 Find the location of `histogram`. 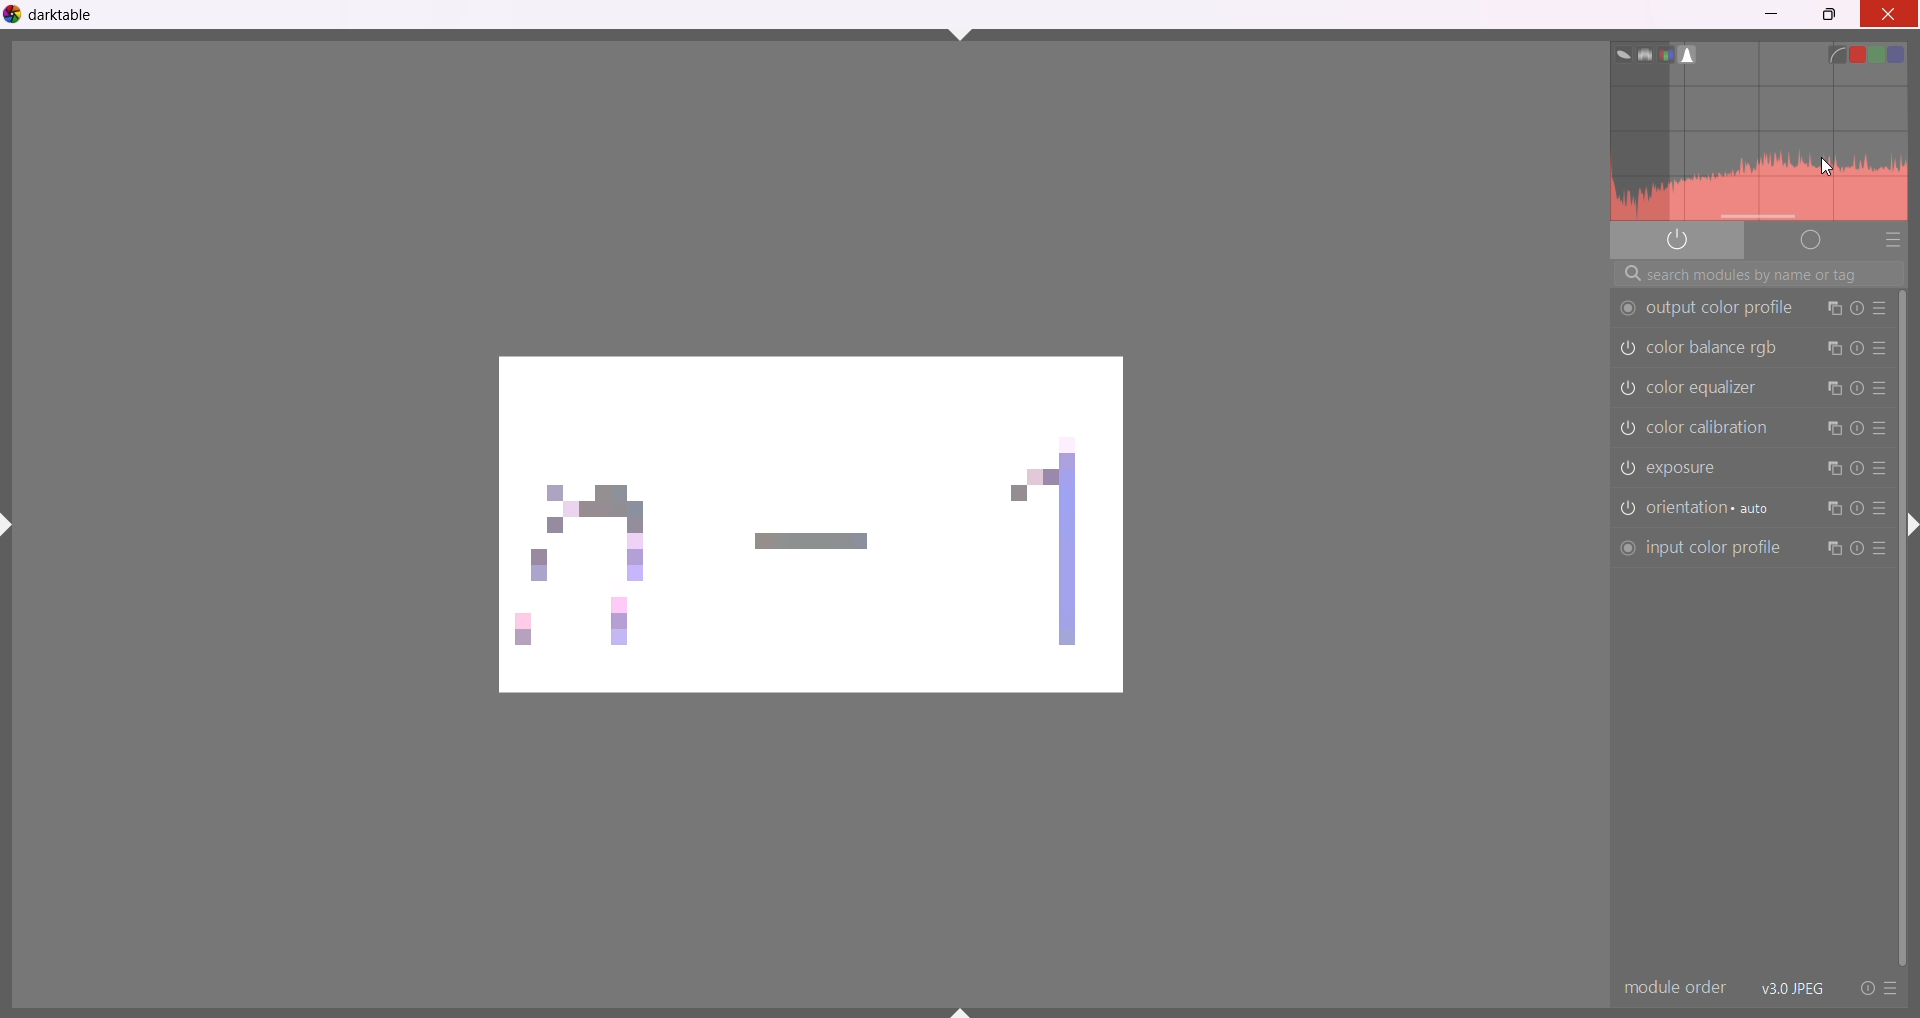

histogram is located at coordinates (1760, 127).